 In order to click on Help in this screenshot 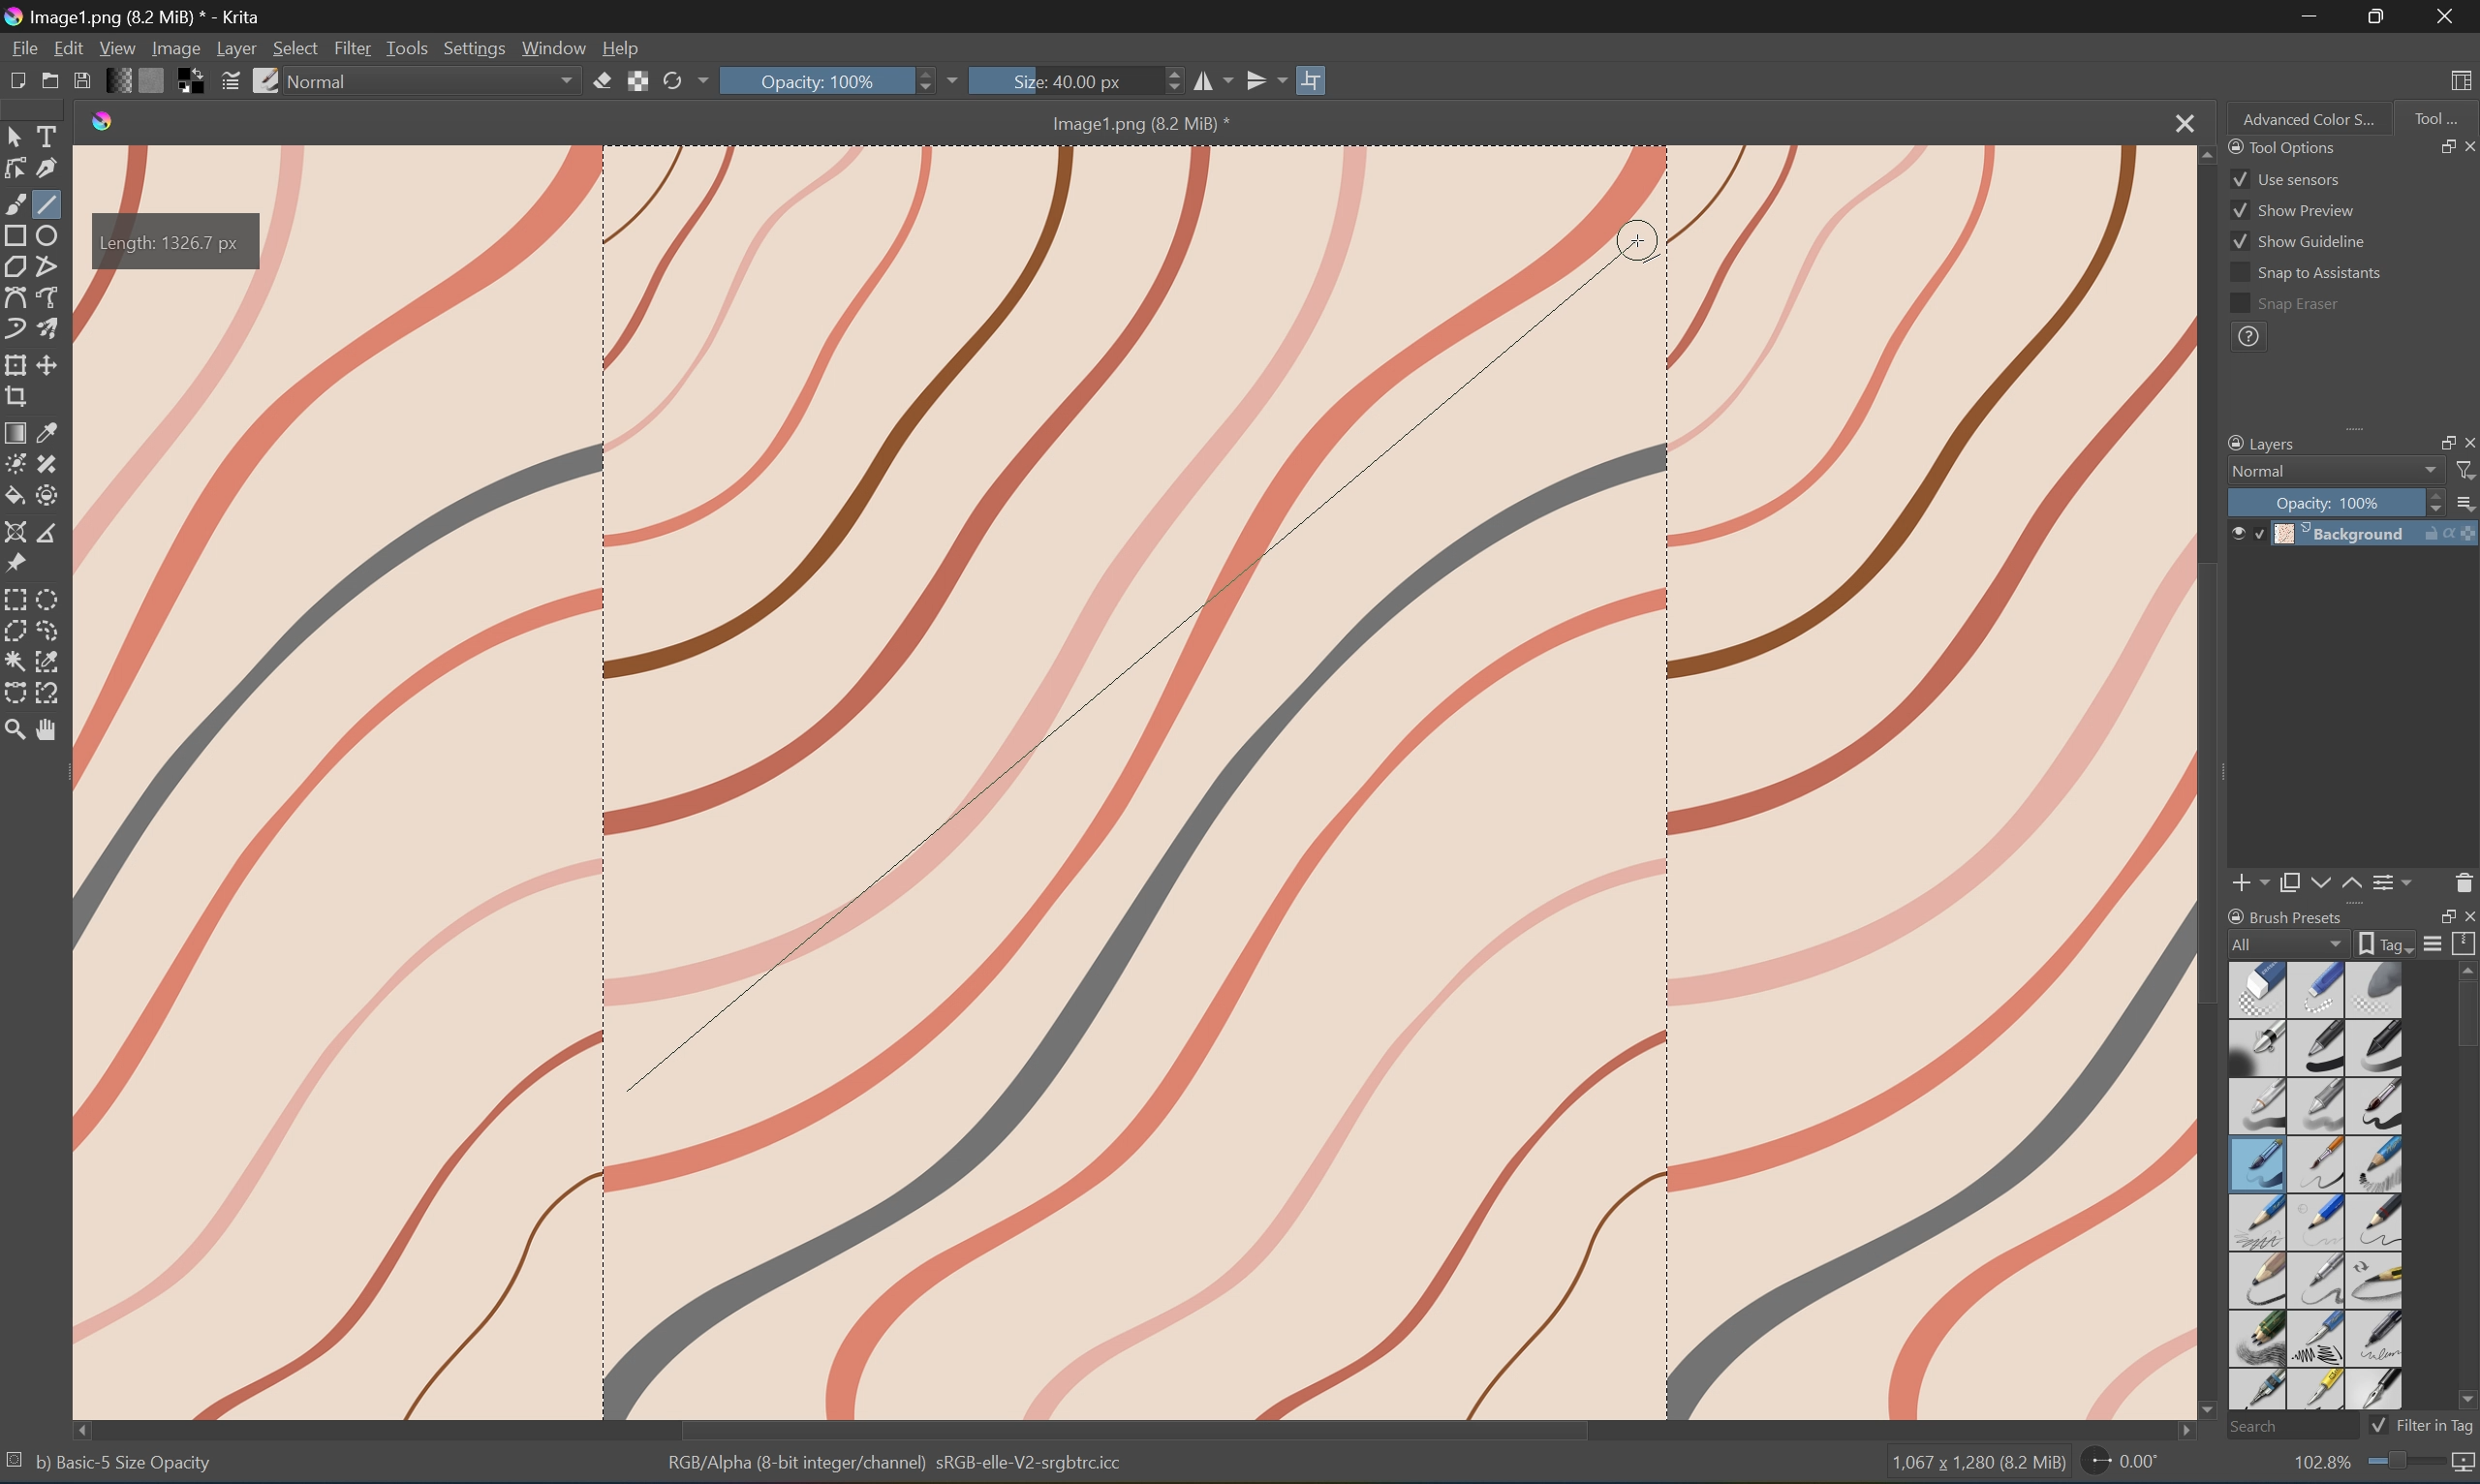, I will do `click(626, 49)`.